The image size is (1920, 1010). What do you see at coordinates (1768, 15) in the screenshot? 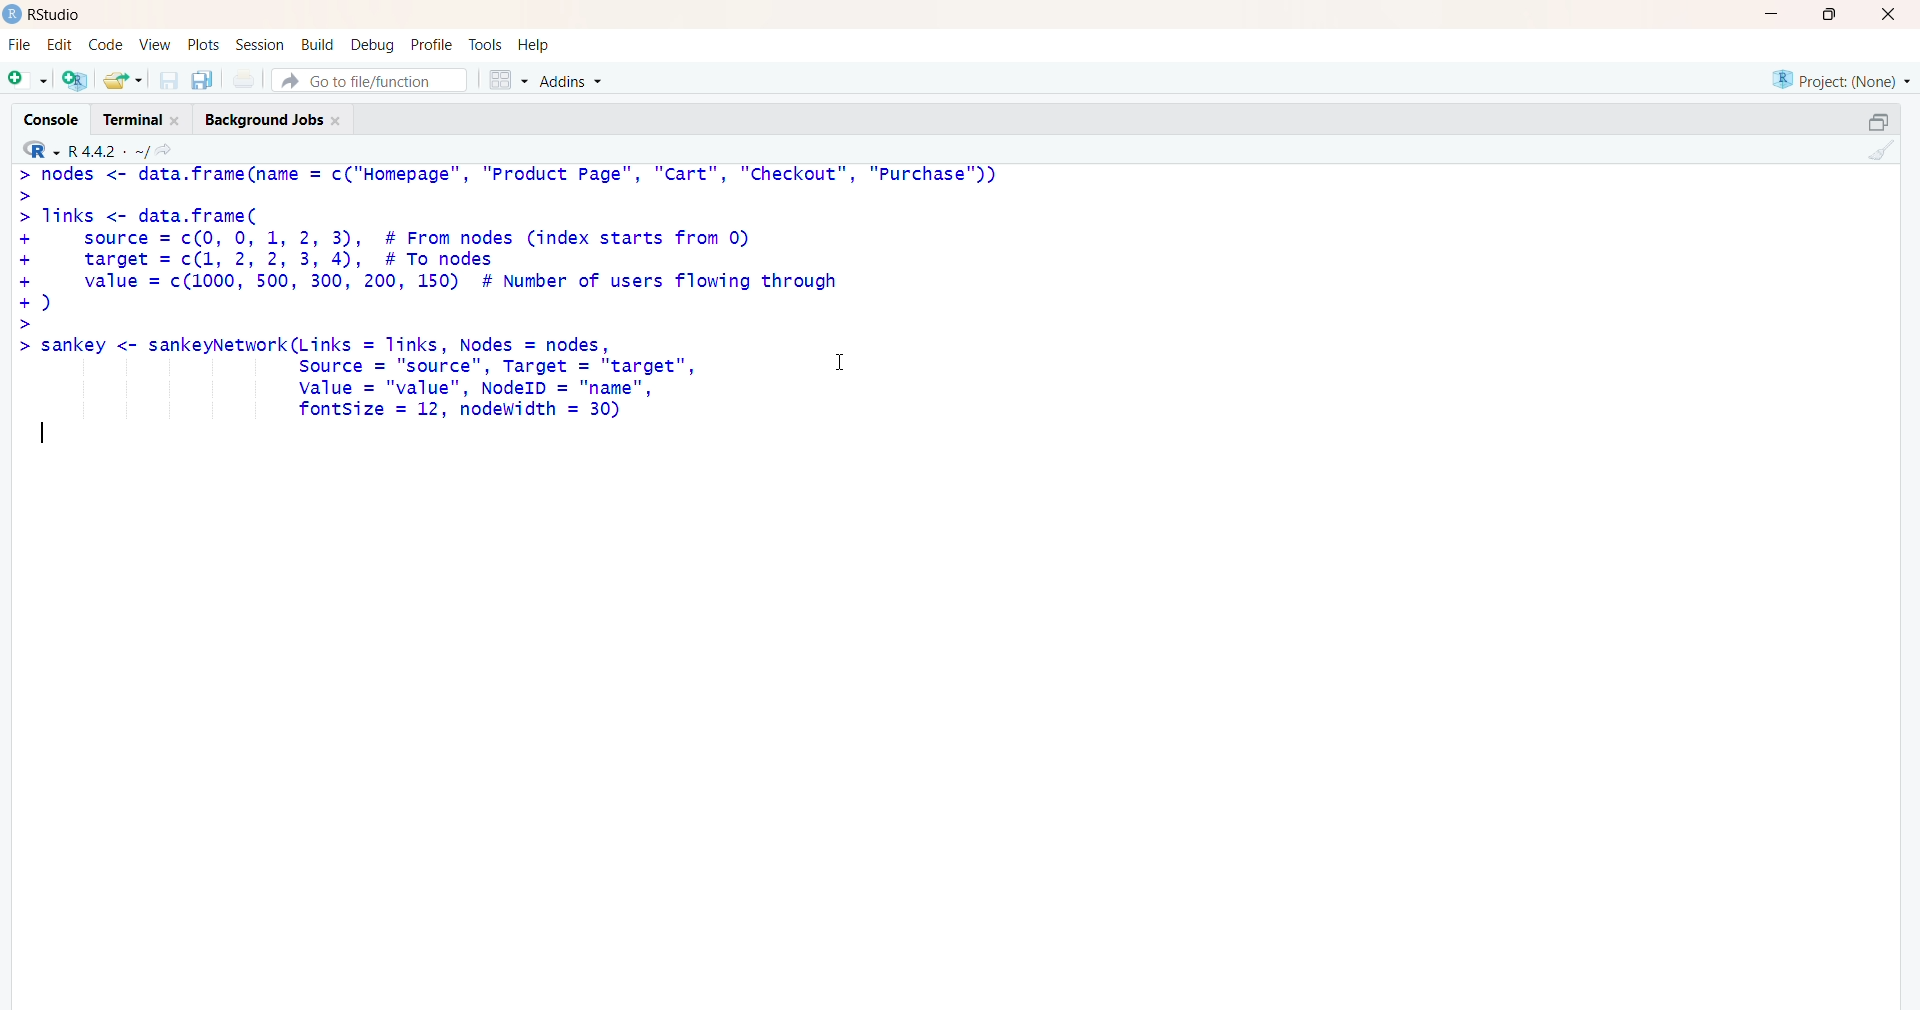
I see `minimize` at bounding box center [1768, 15].